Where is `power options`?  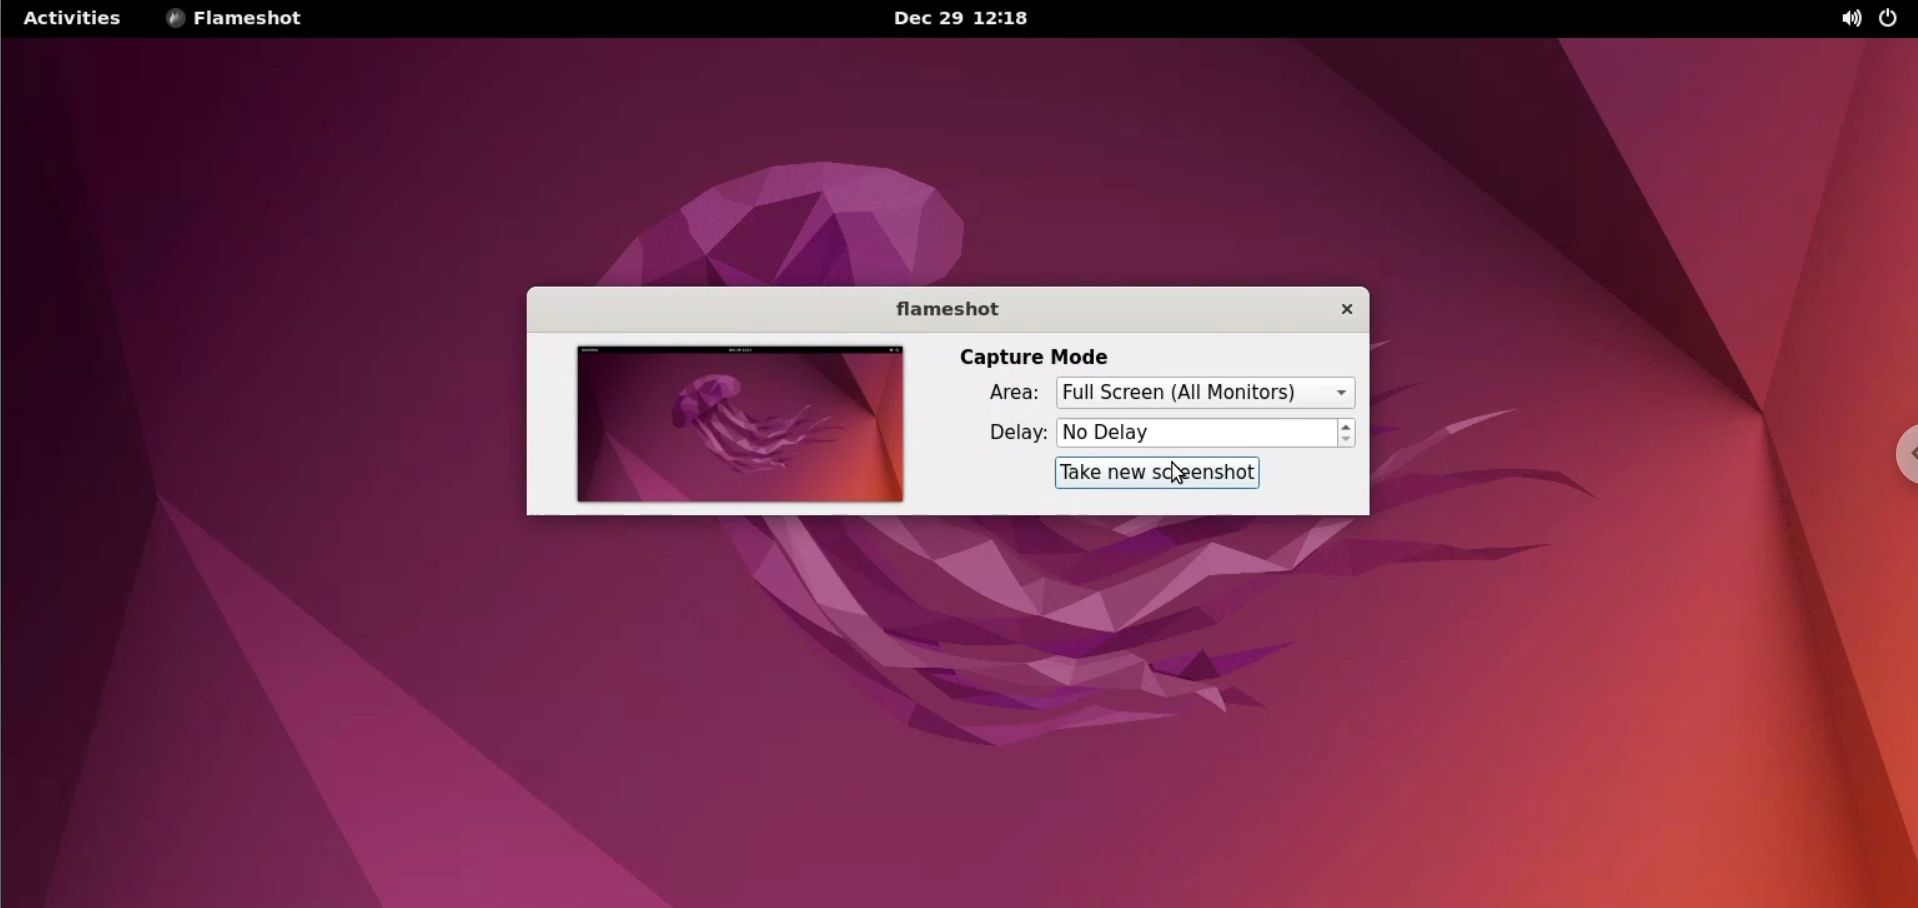
power options is located at coordinates (1897, 19).